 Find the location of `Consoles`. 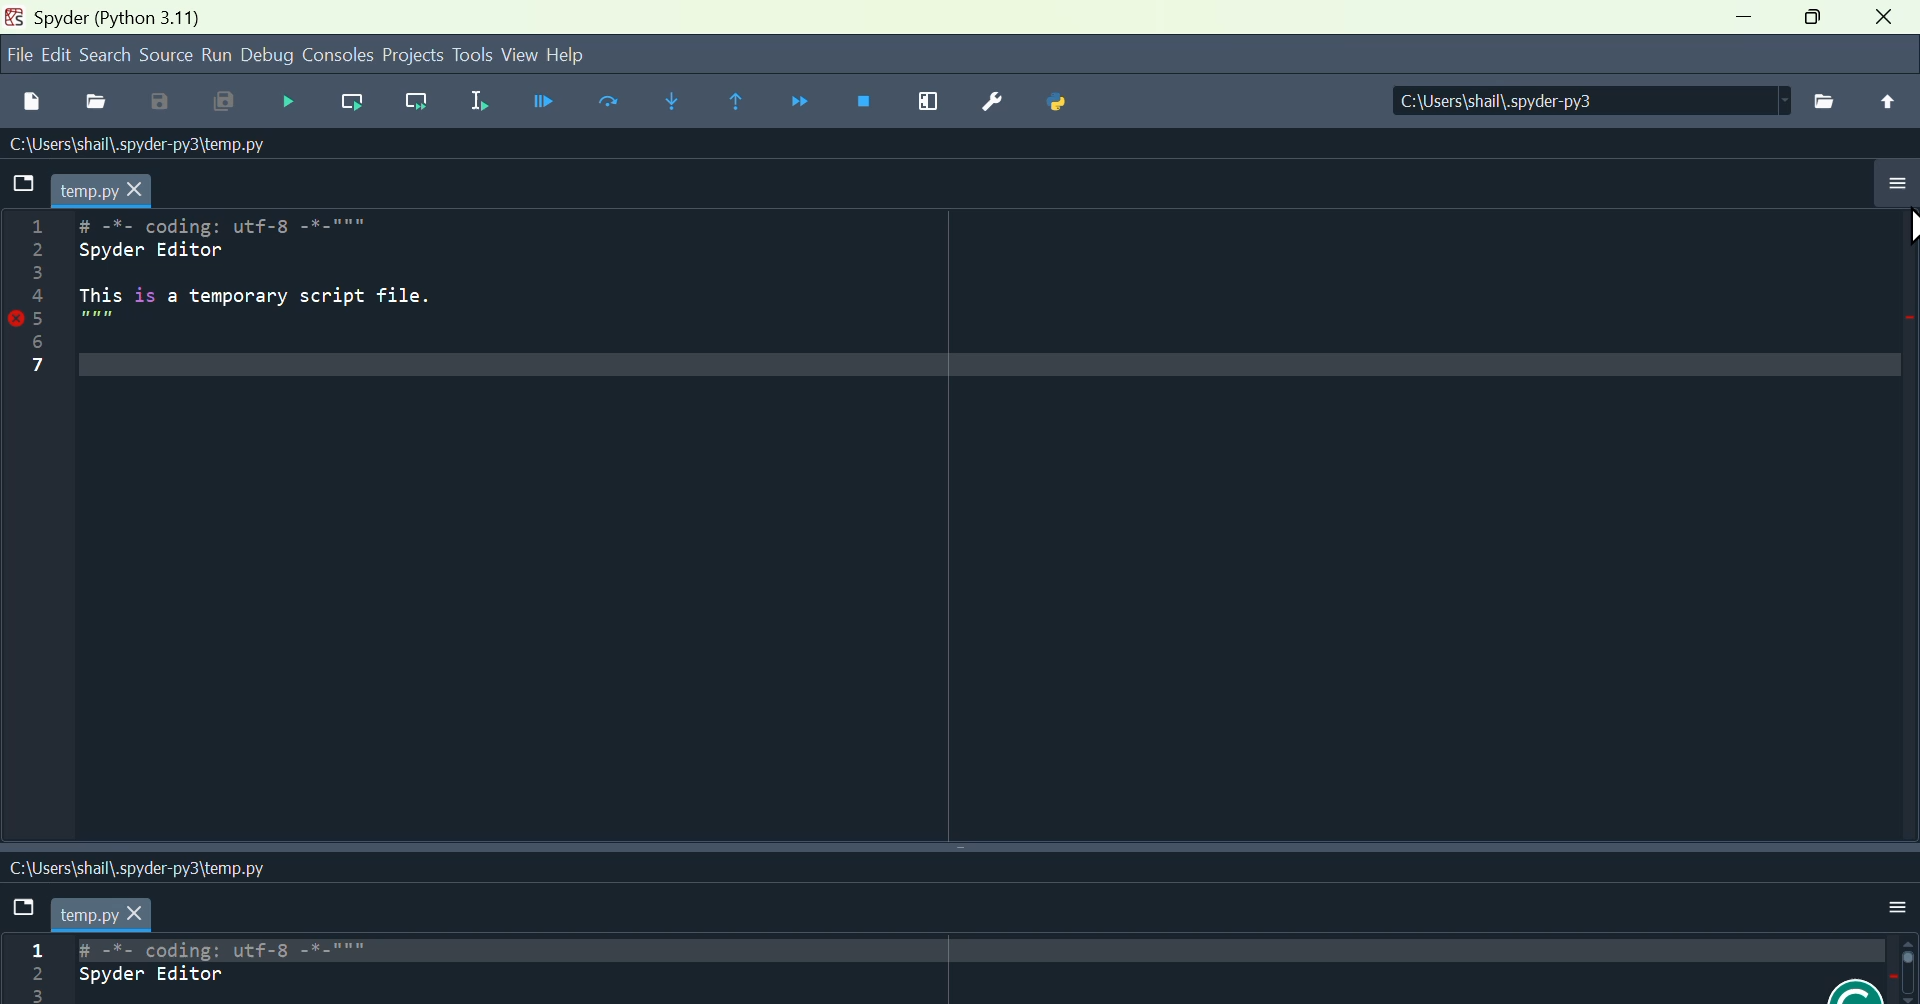

Consoles is located at coordinates (341, 60).